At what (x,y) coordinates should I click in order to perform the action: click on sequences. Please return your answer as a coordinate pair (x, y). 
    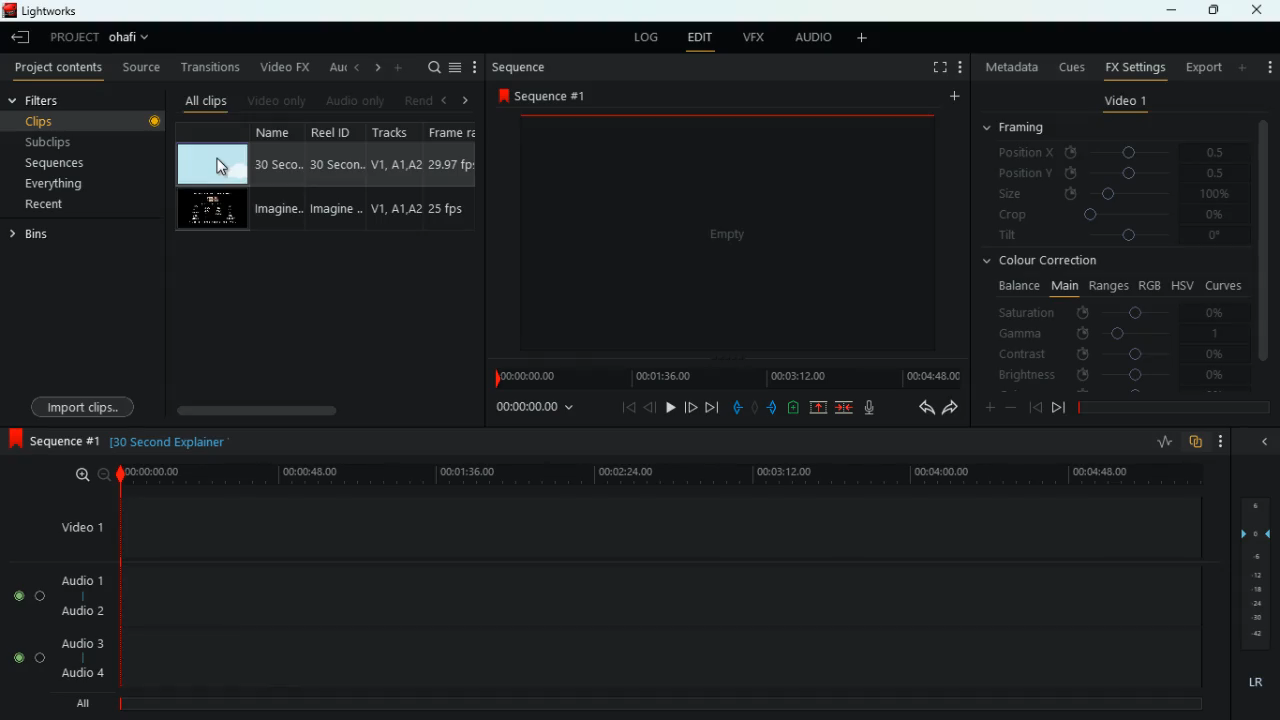
    Looking at the image, I should click on (70, 162).